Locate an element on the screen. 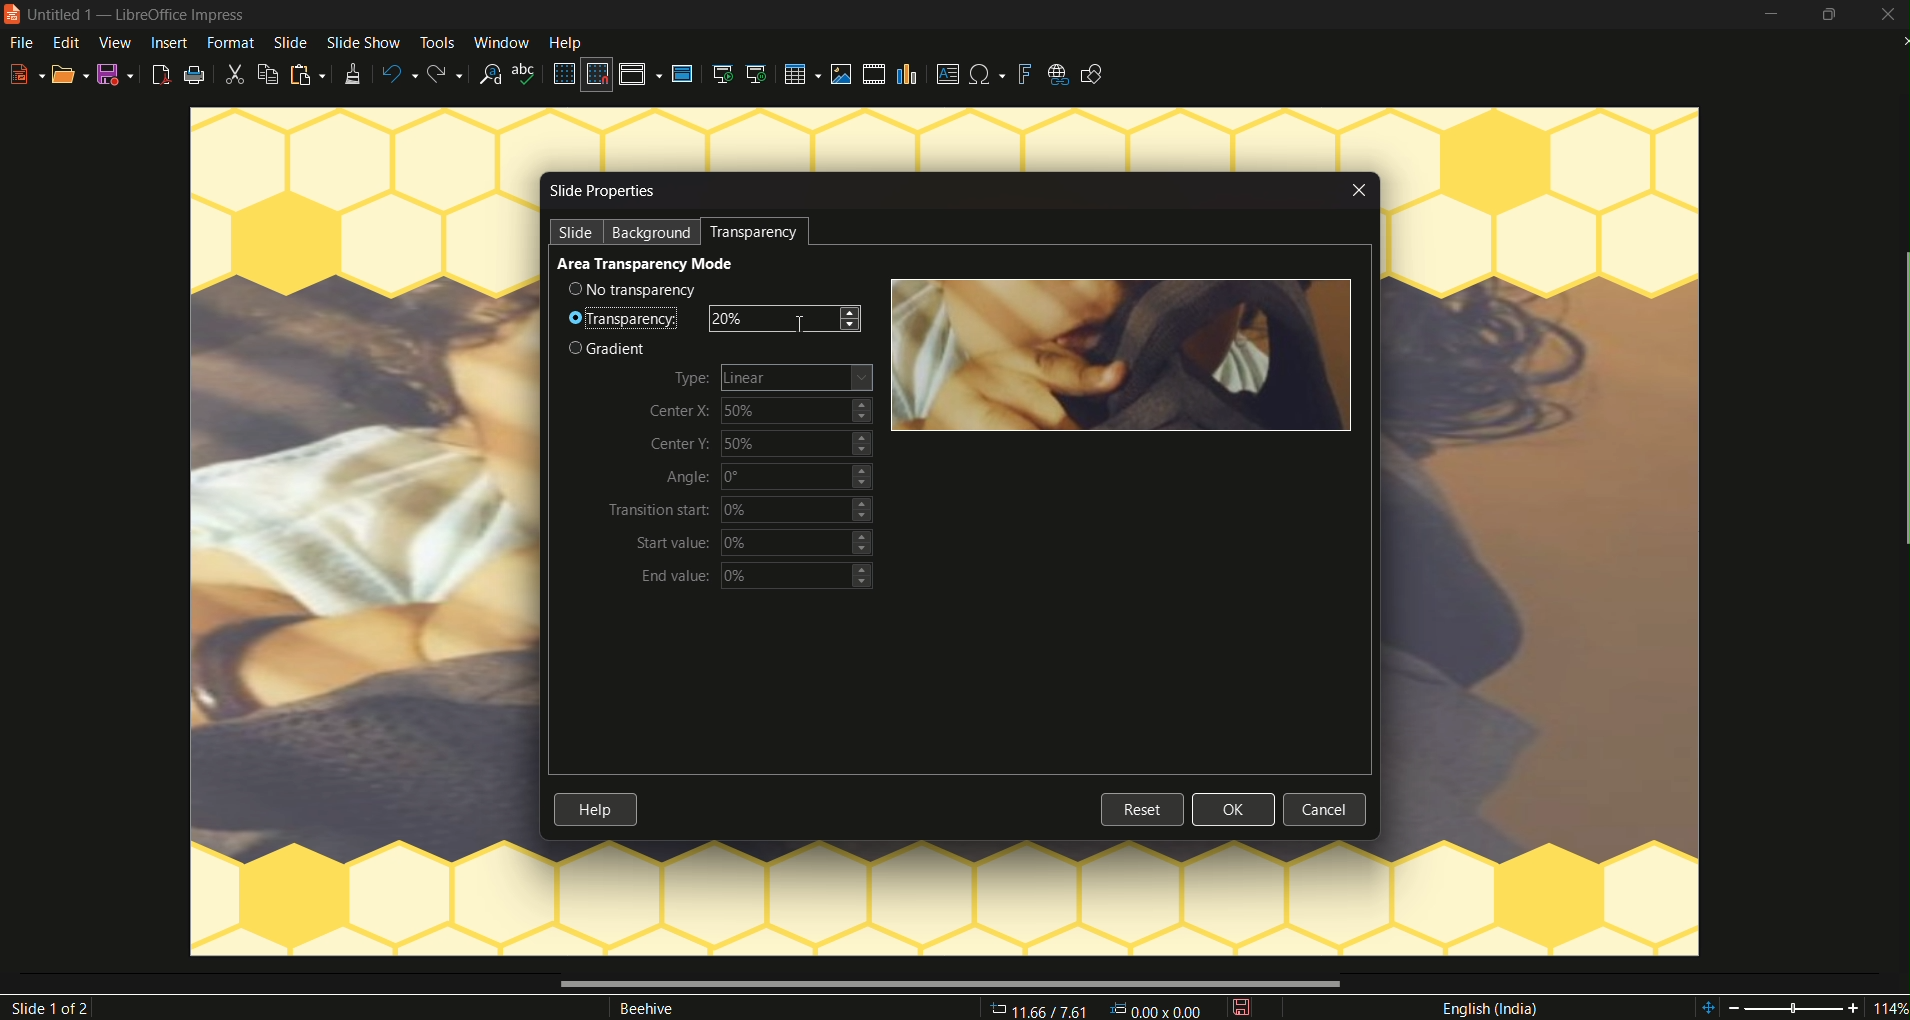 This screenshot has width=1910, height=1020. center Y is located at coordinates (683, 442).